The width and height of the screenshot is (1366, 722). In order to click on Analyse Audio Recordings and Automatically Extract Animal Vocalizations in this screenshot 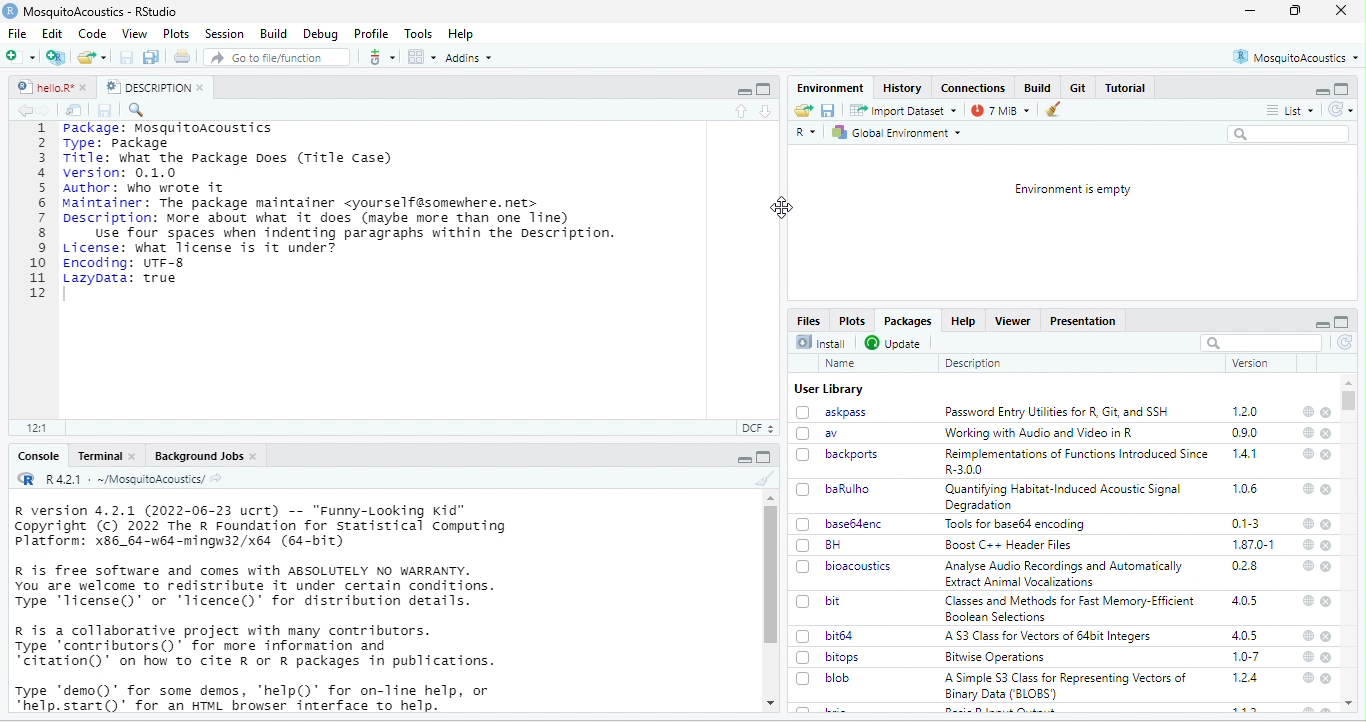, I will do `click(1064, 575)`.